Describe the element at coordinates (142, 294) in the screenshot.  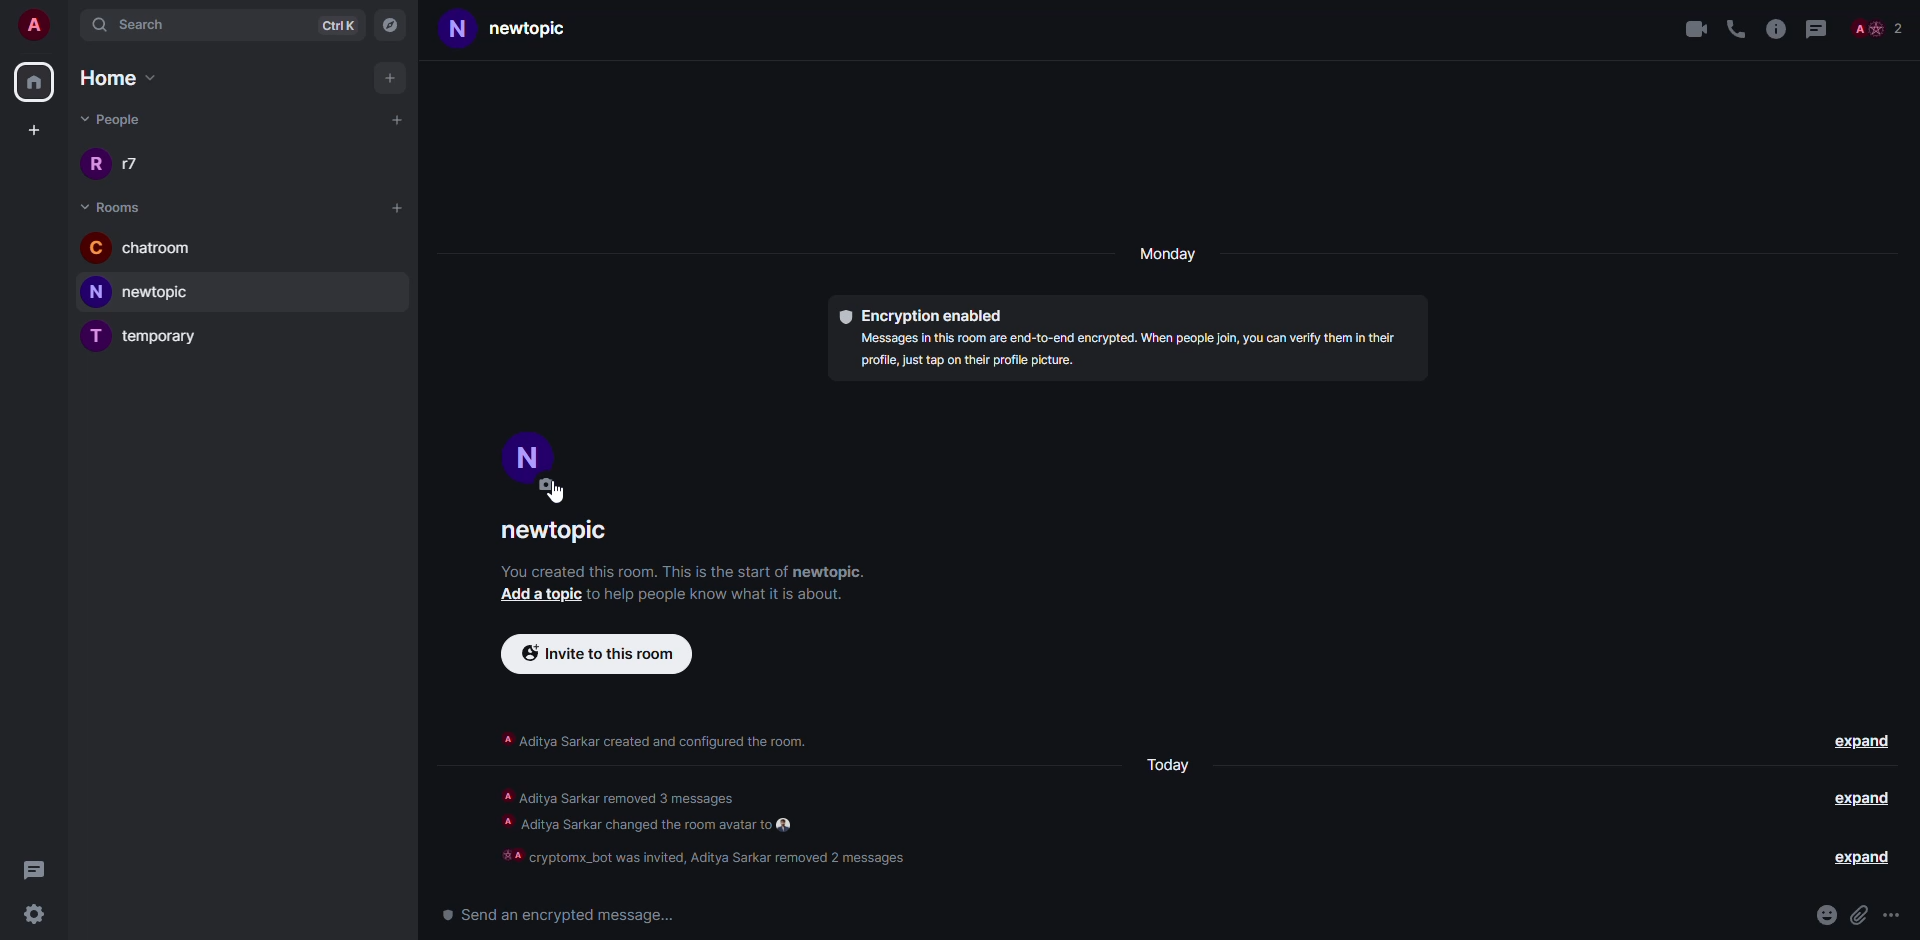
I see `new topic` at that location.